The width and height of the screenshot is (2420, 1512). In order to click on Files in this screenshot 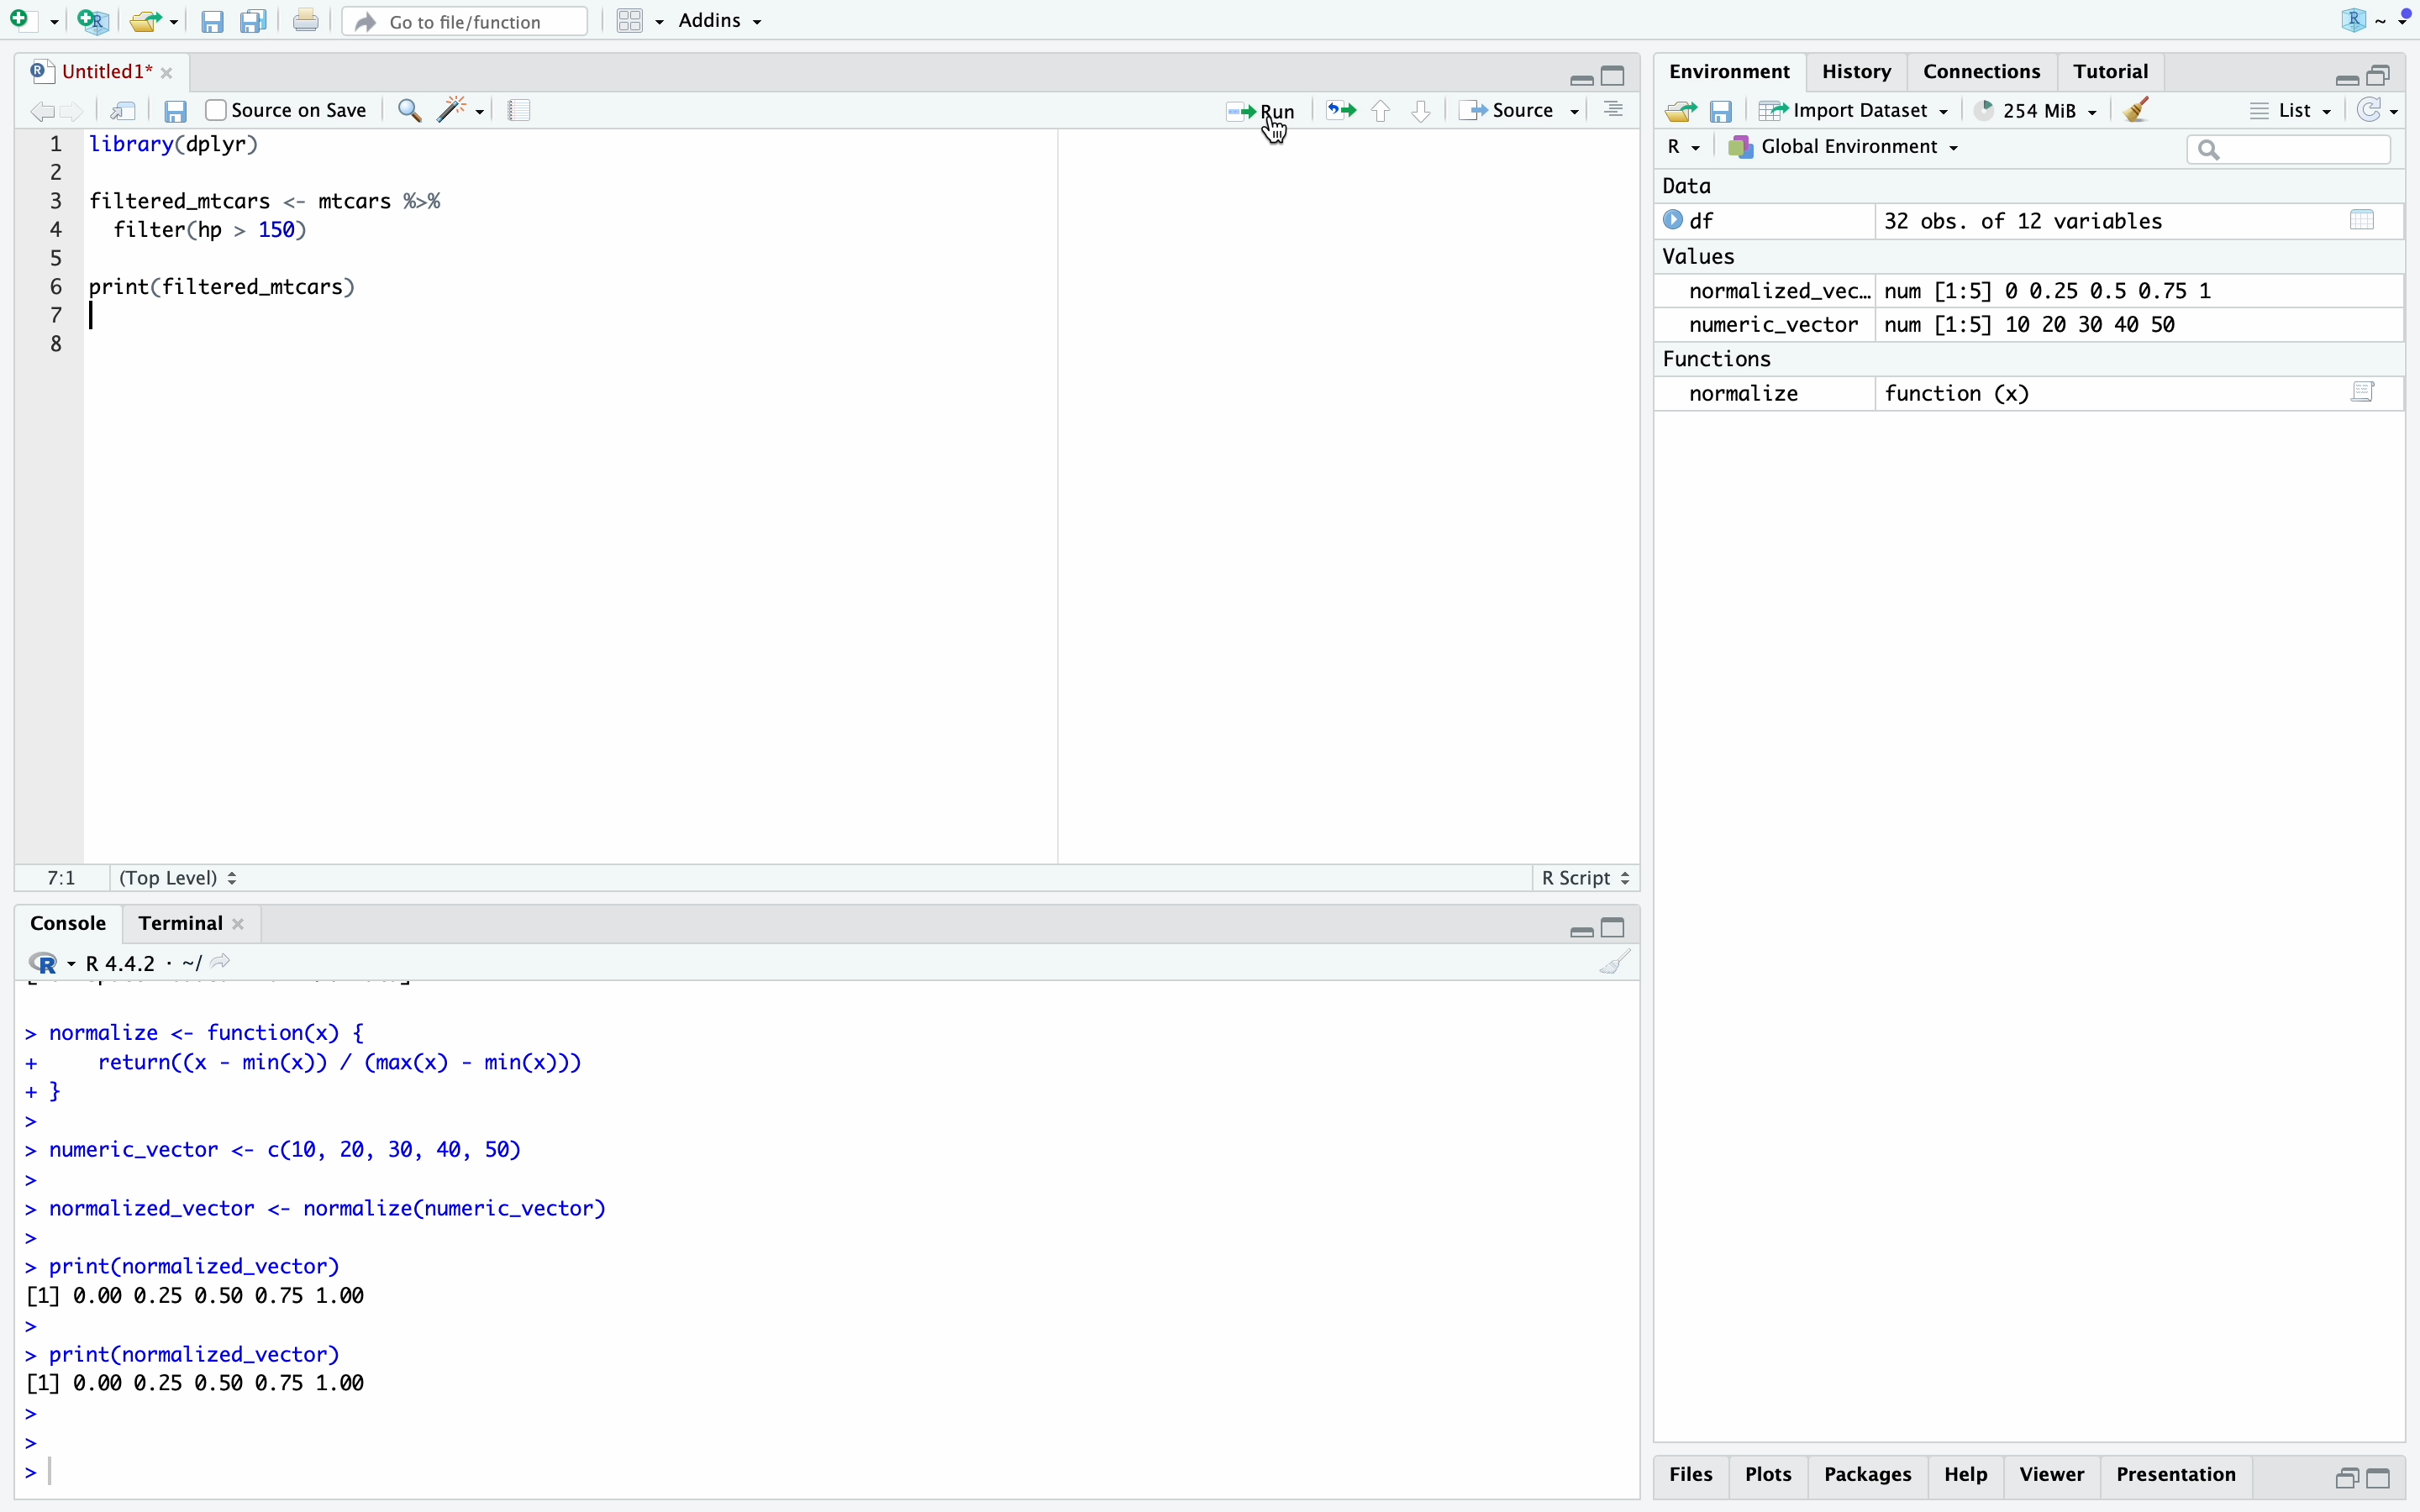, I will do `click(1689, 1474)`.